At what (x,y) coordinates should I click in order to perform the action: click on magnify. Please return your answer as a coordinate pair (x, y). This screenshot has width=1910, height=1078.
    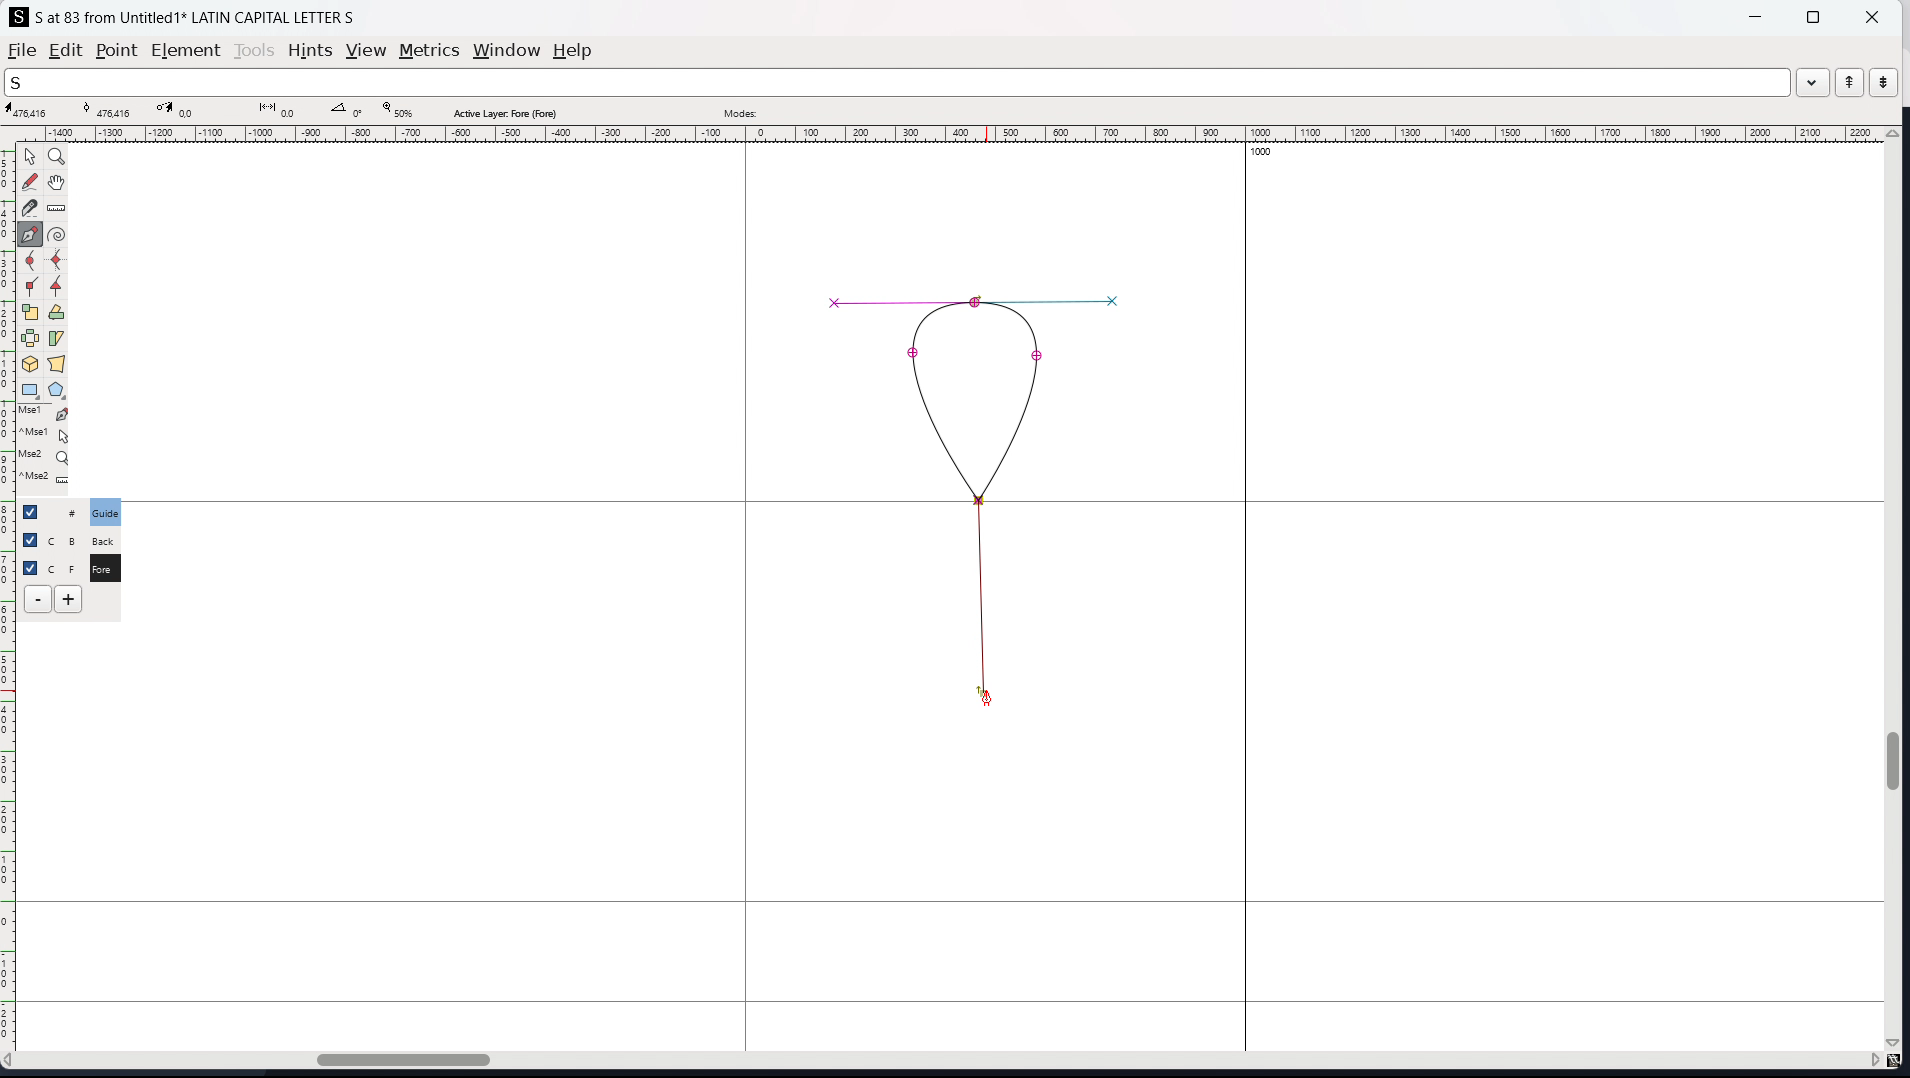
    Looking at the image, I should click on (58, 158).